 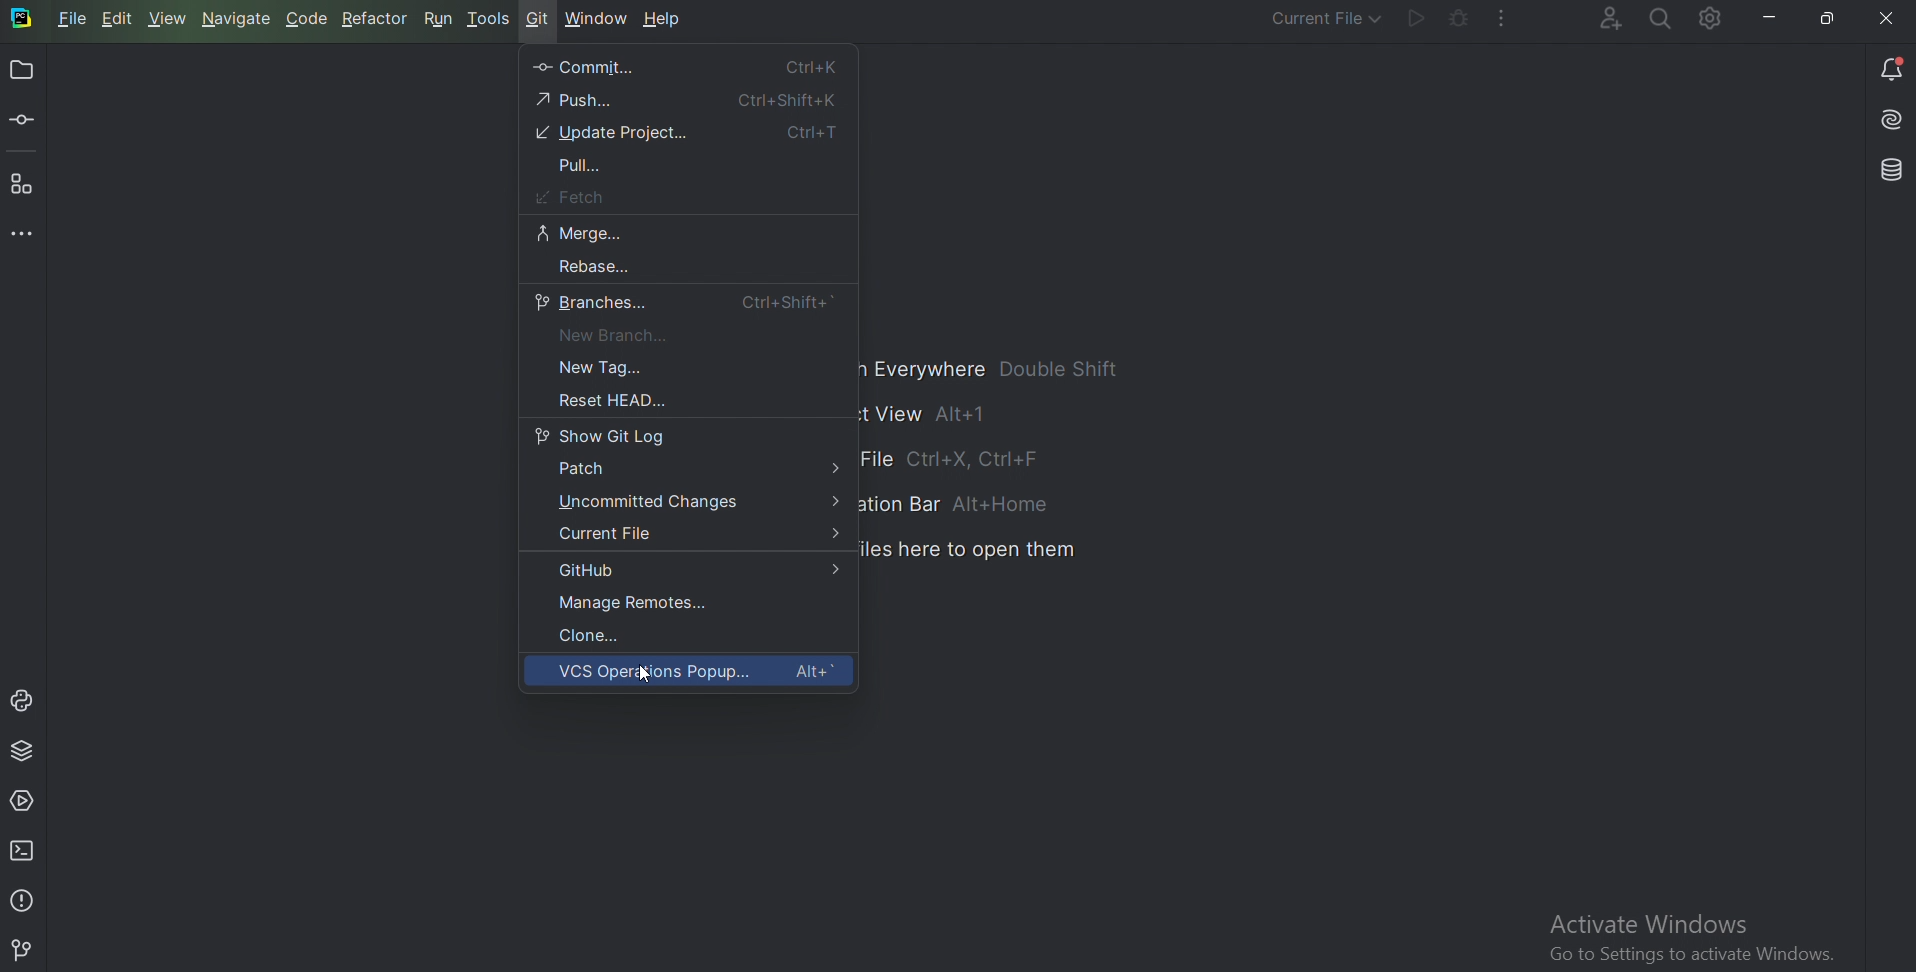 What do you see at coordinates (1003, 370) in the screenshot?
I see `Search Everywhere` at bounding box center [1003, 370].